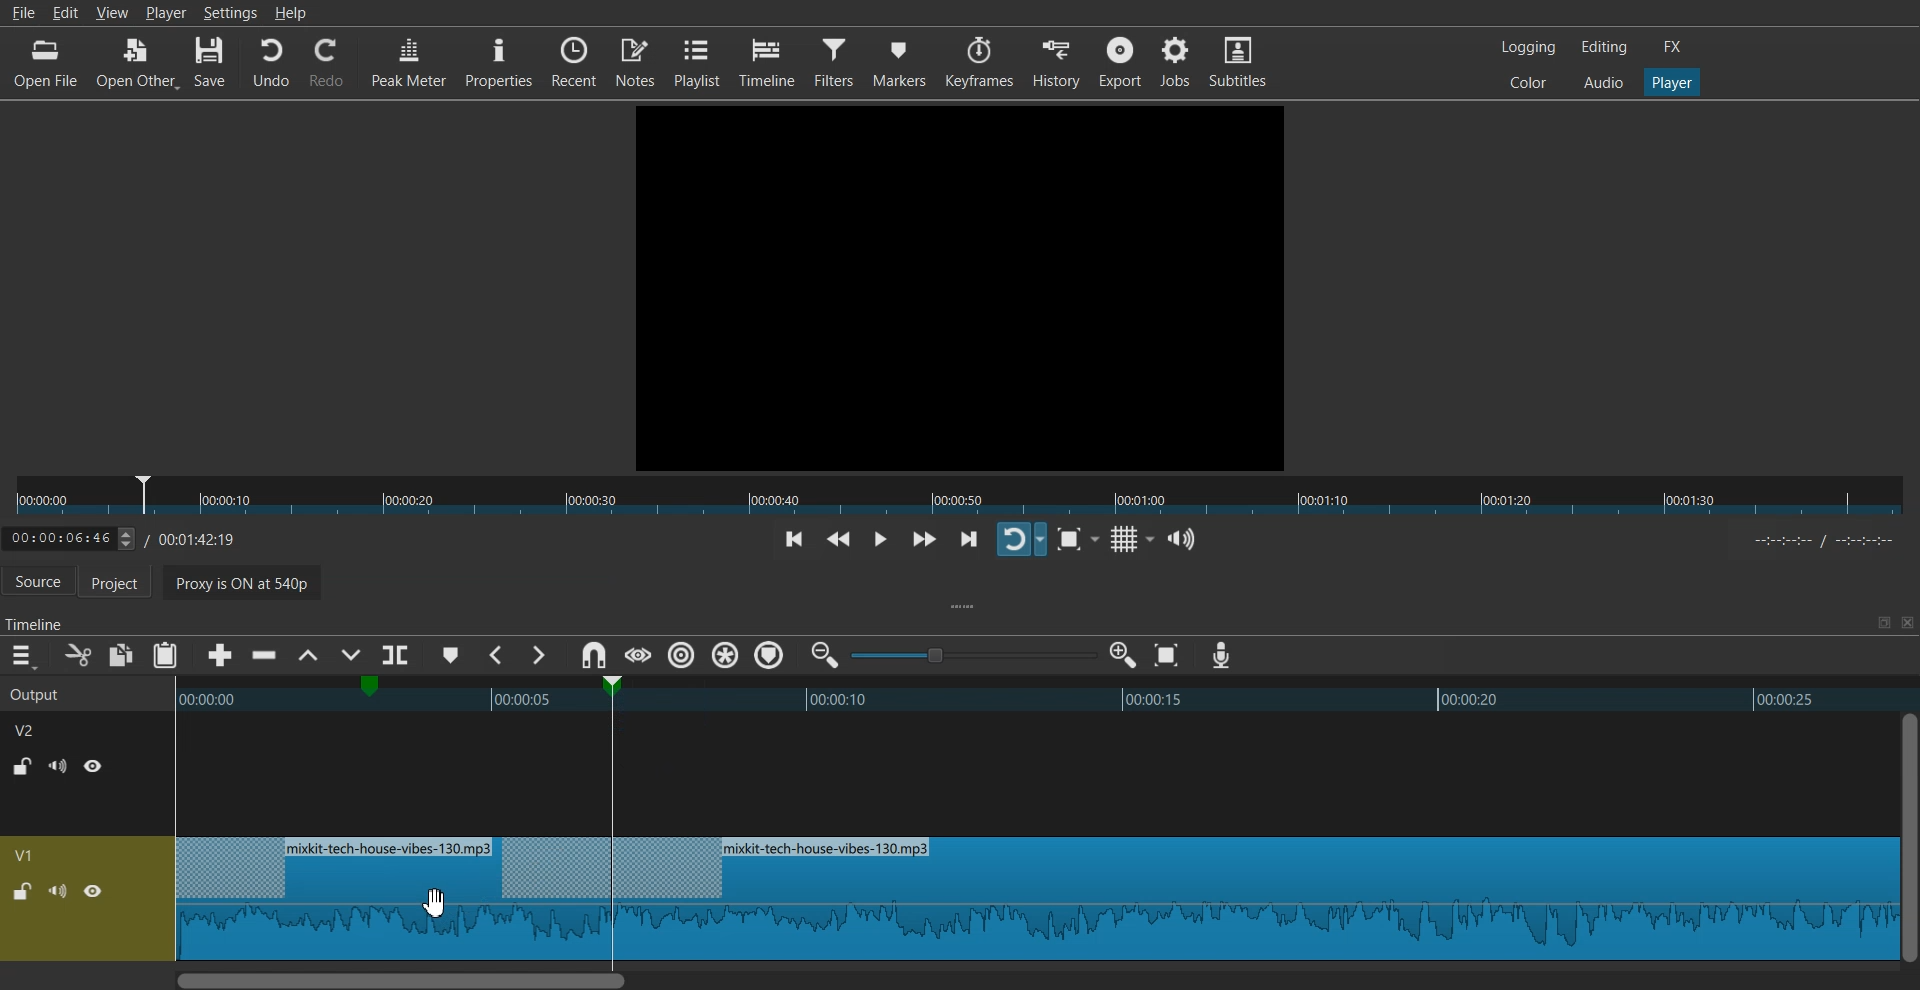  Describe the element at coordinates (837, 60) in the screenshot. I see `Filters` at that location.